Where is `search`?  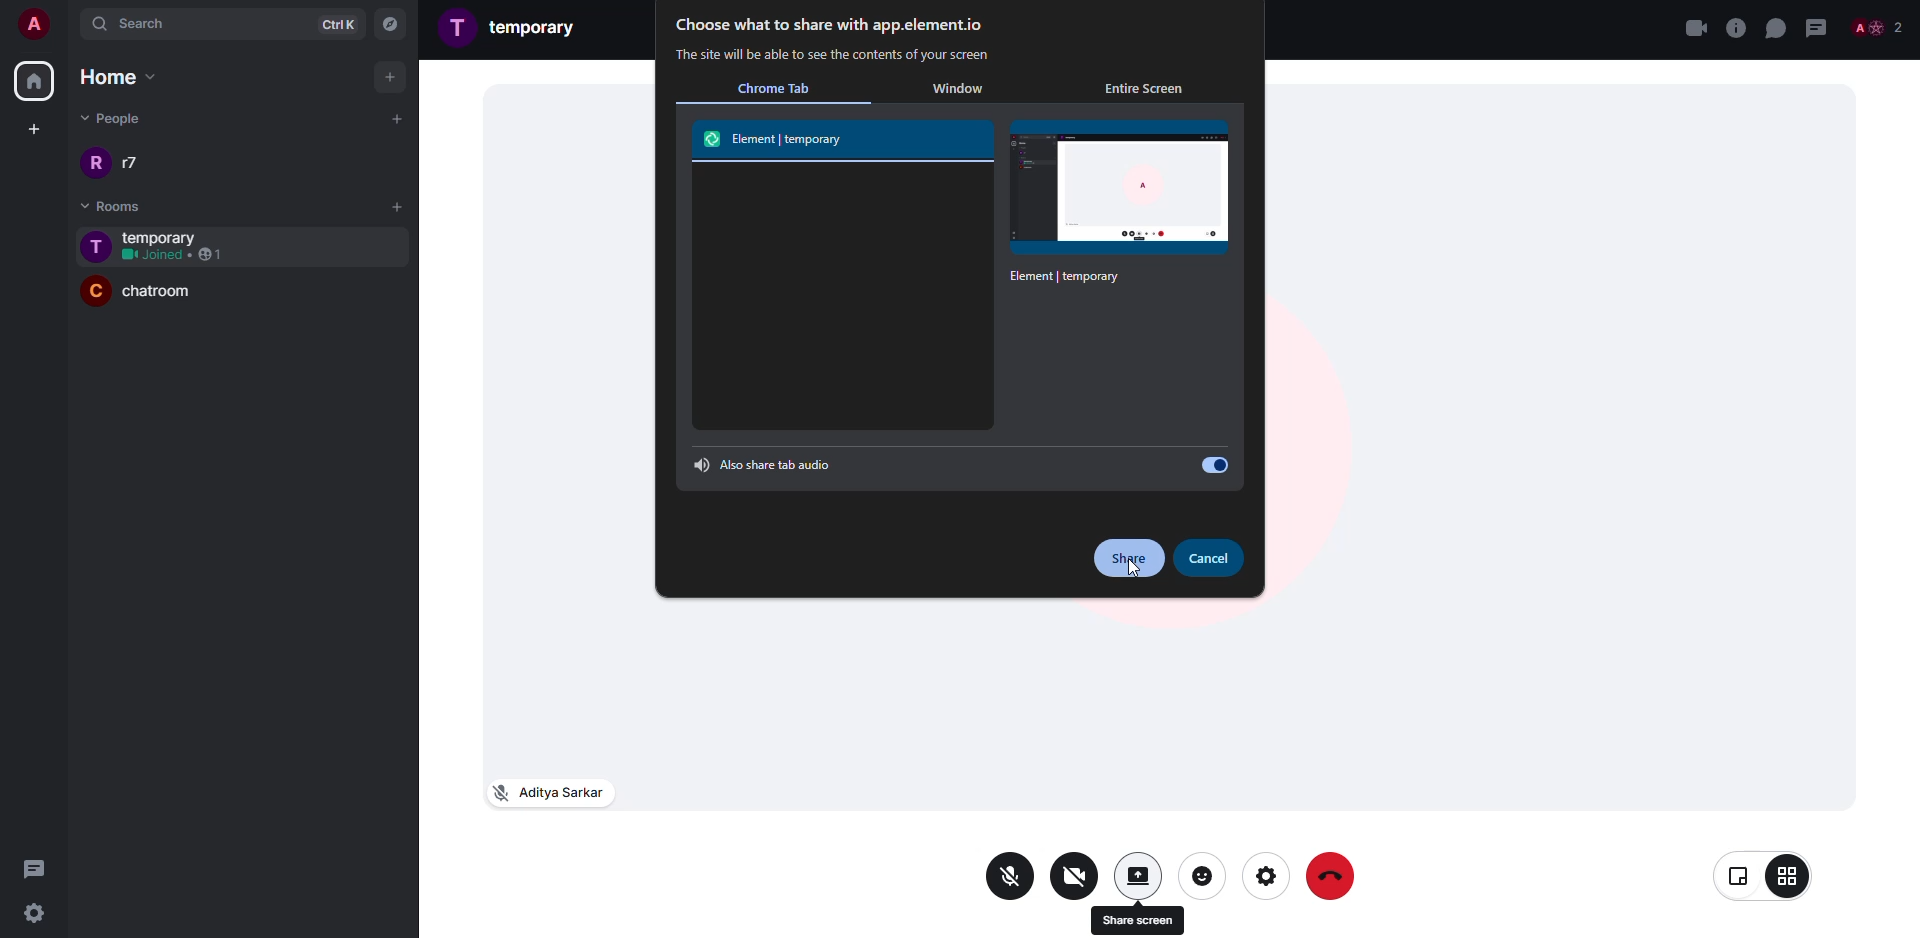 search is located at coordinates (171, 25).